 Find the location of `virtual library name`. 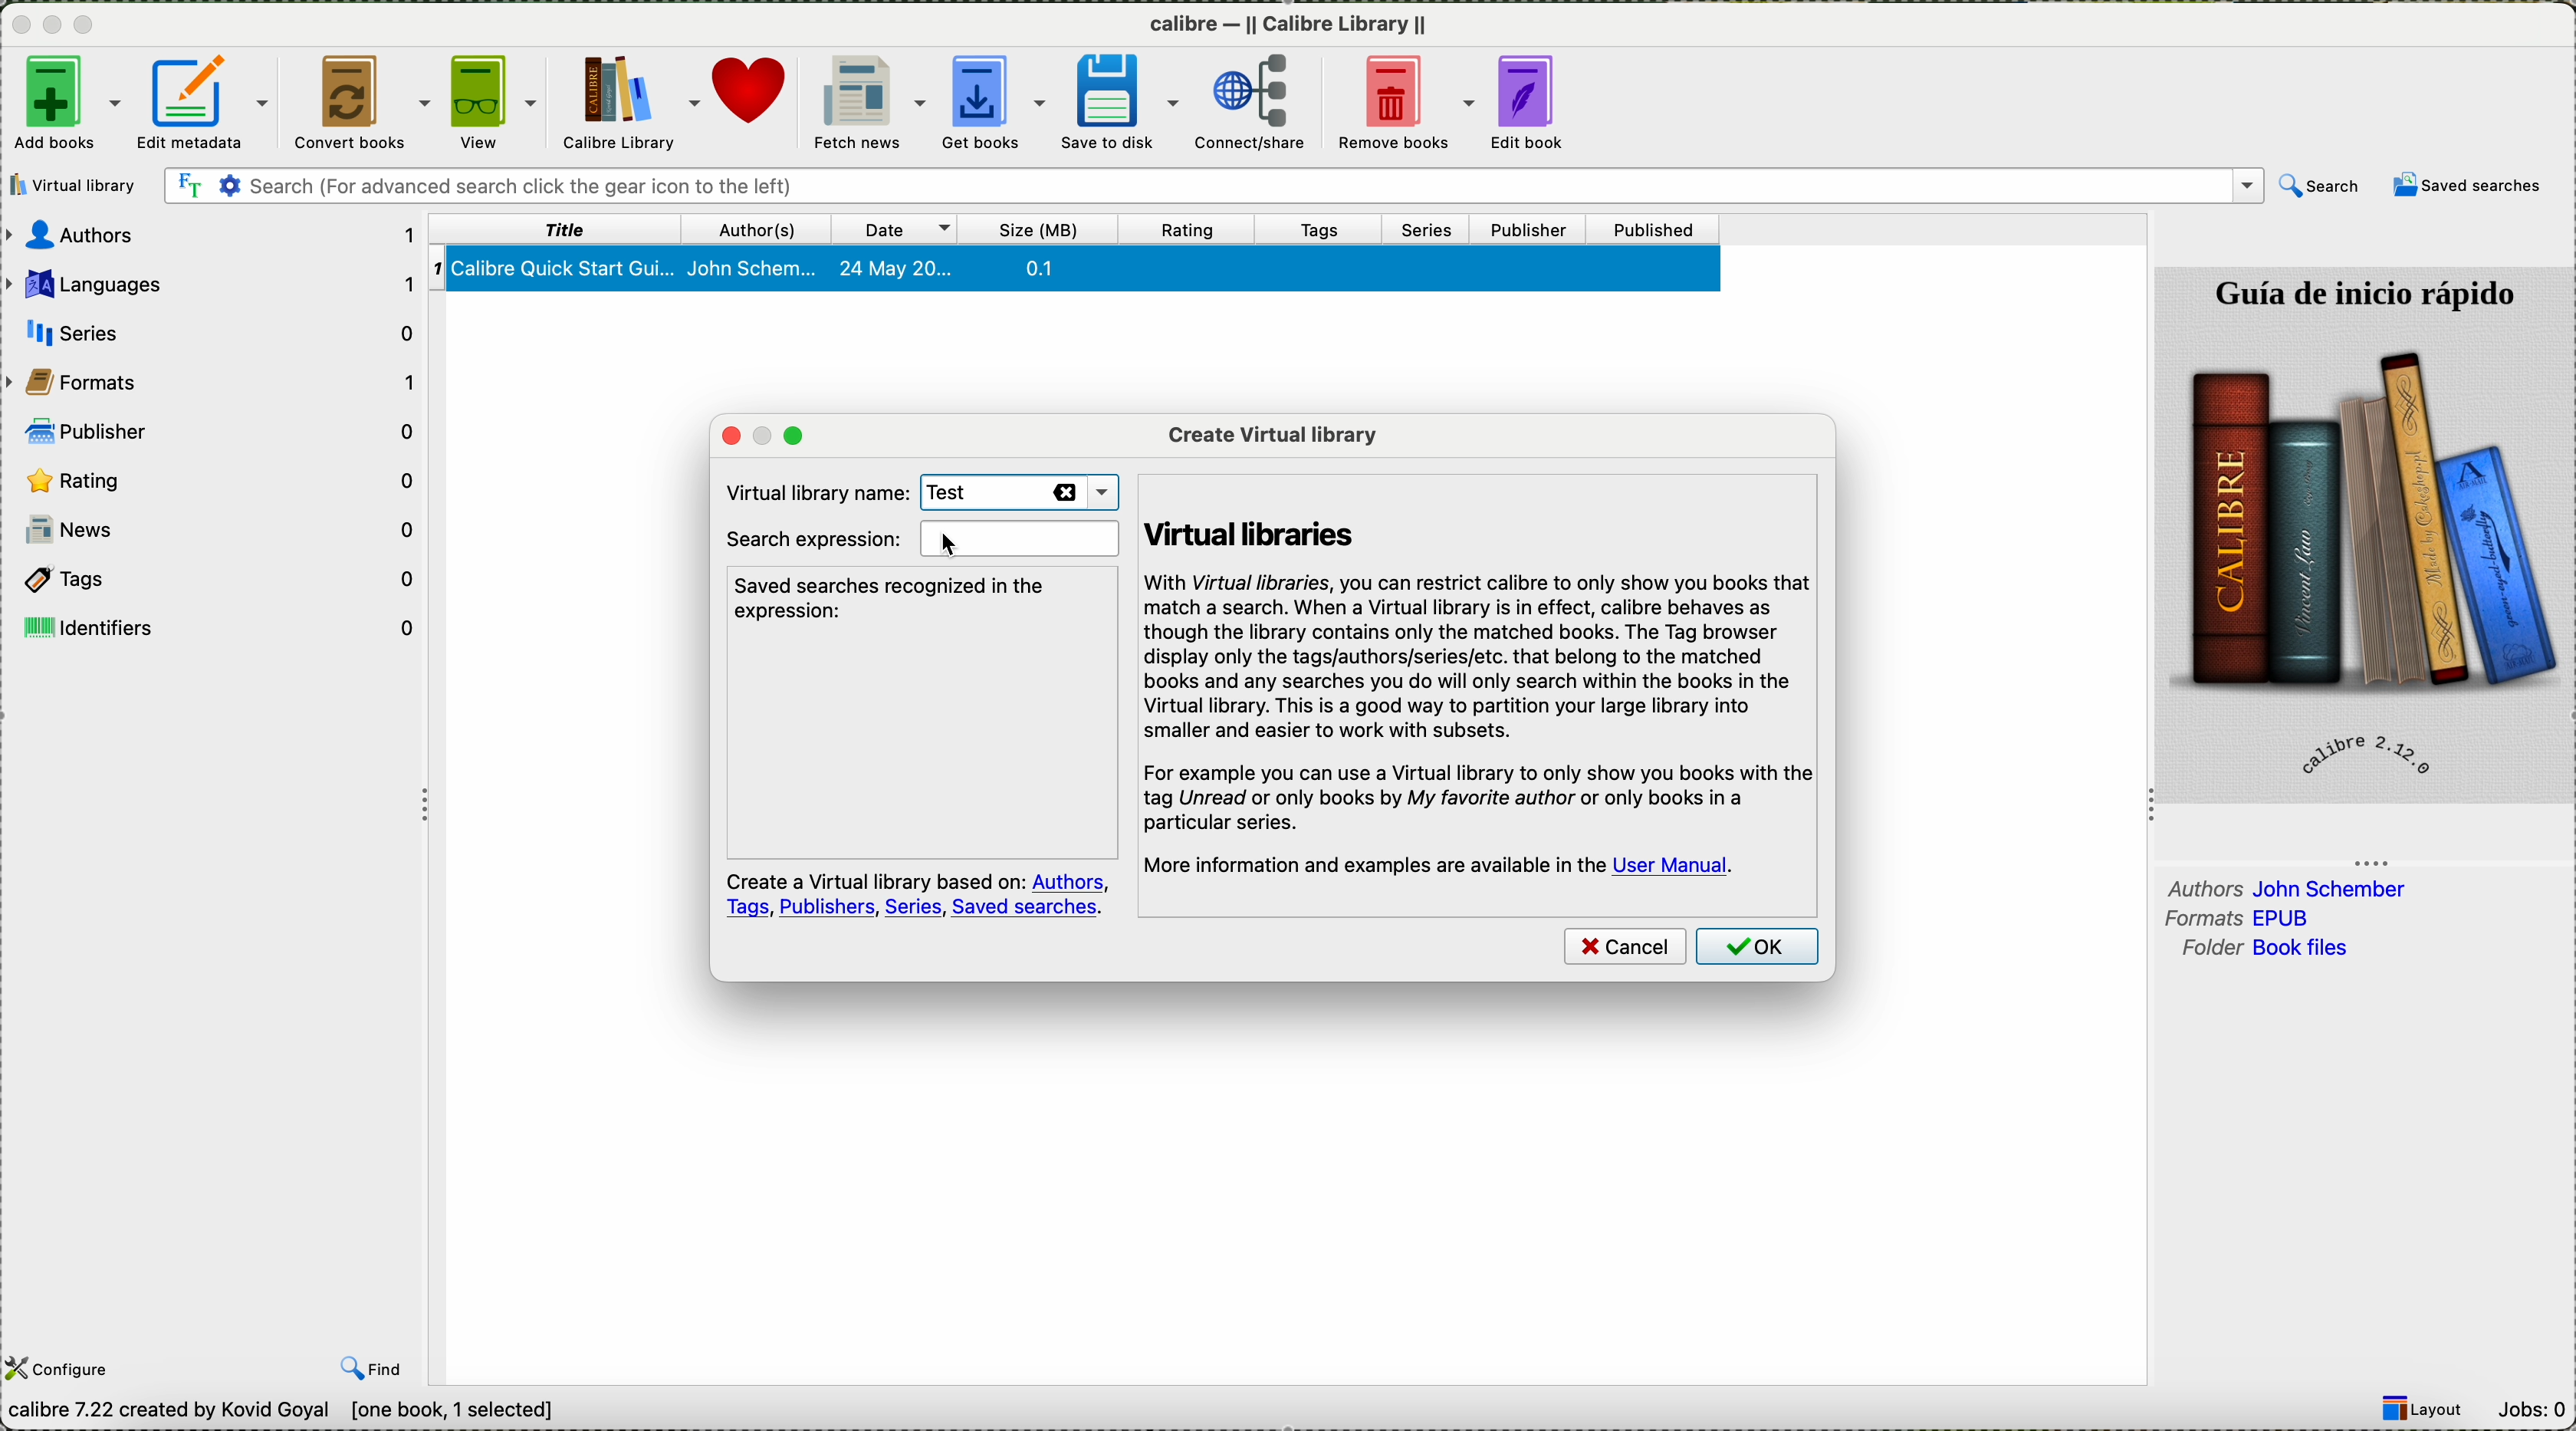

virtual library name is located at coordinates (808, 489).